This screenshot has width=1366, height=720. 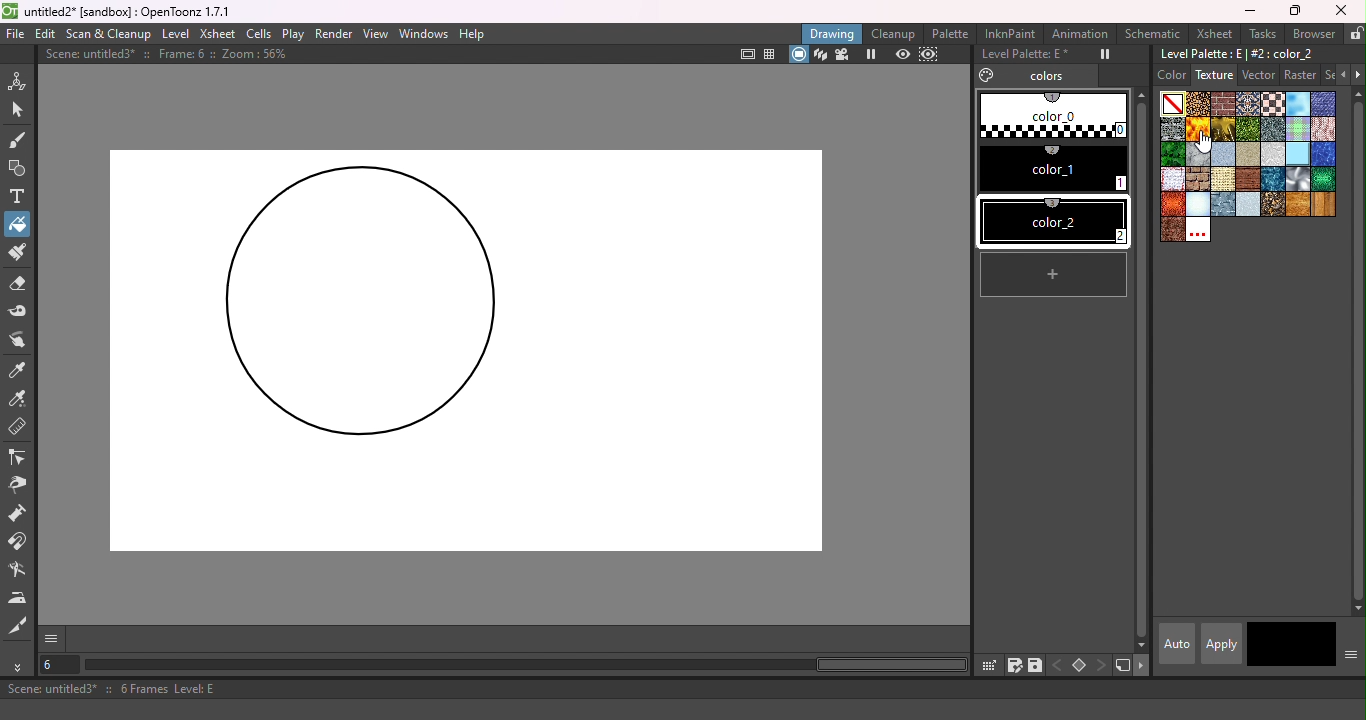 What do you see at coordinates (1021, 55) in the screenshot?
I see `Level Palette: E` at bounding box center [1021, 55].